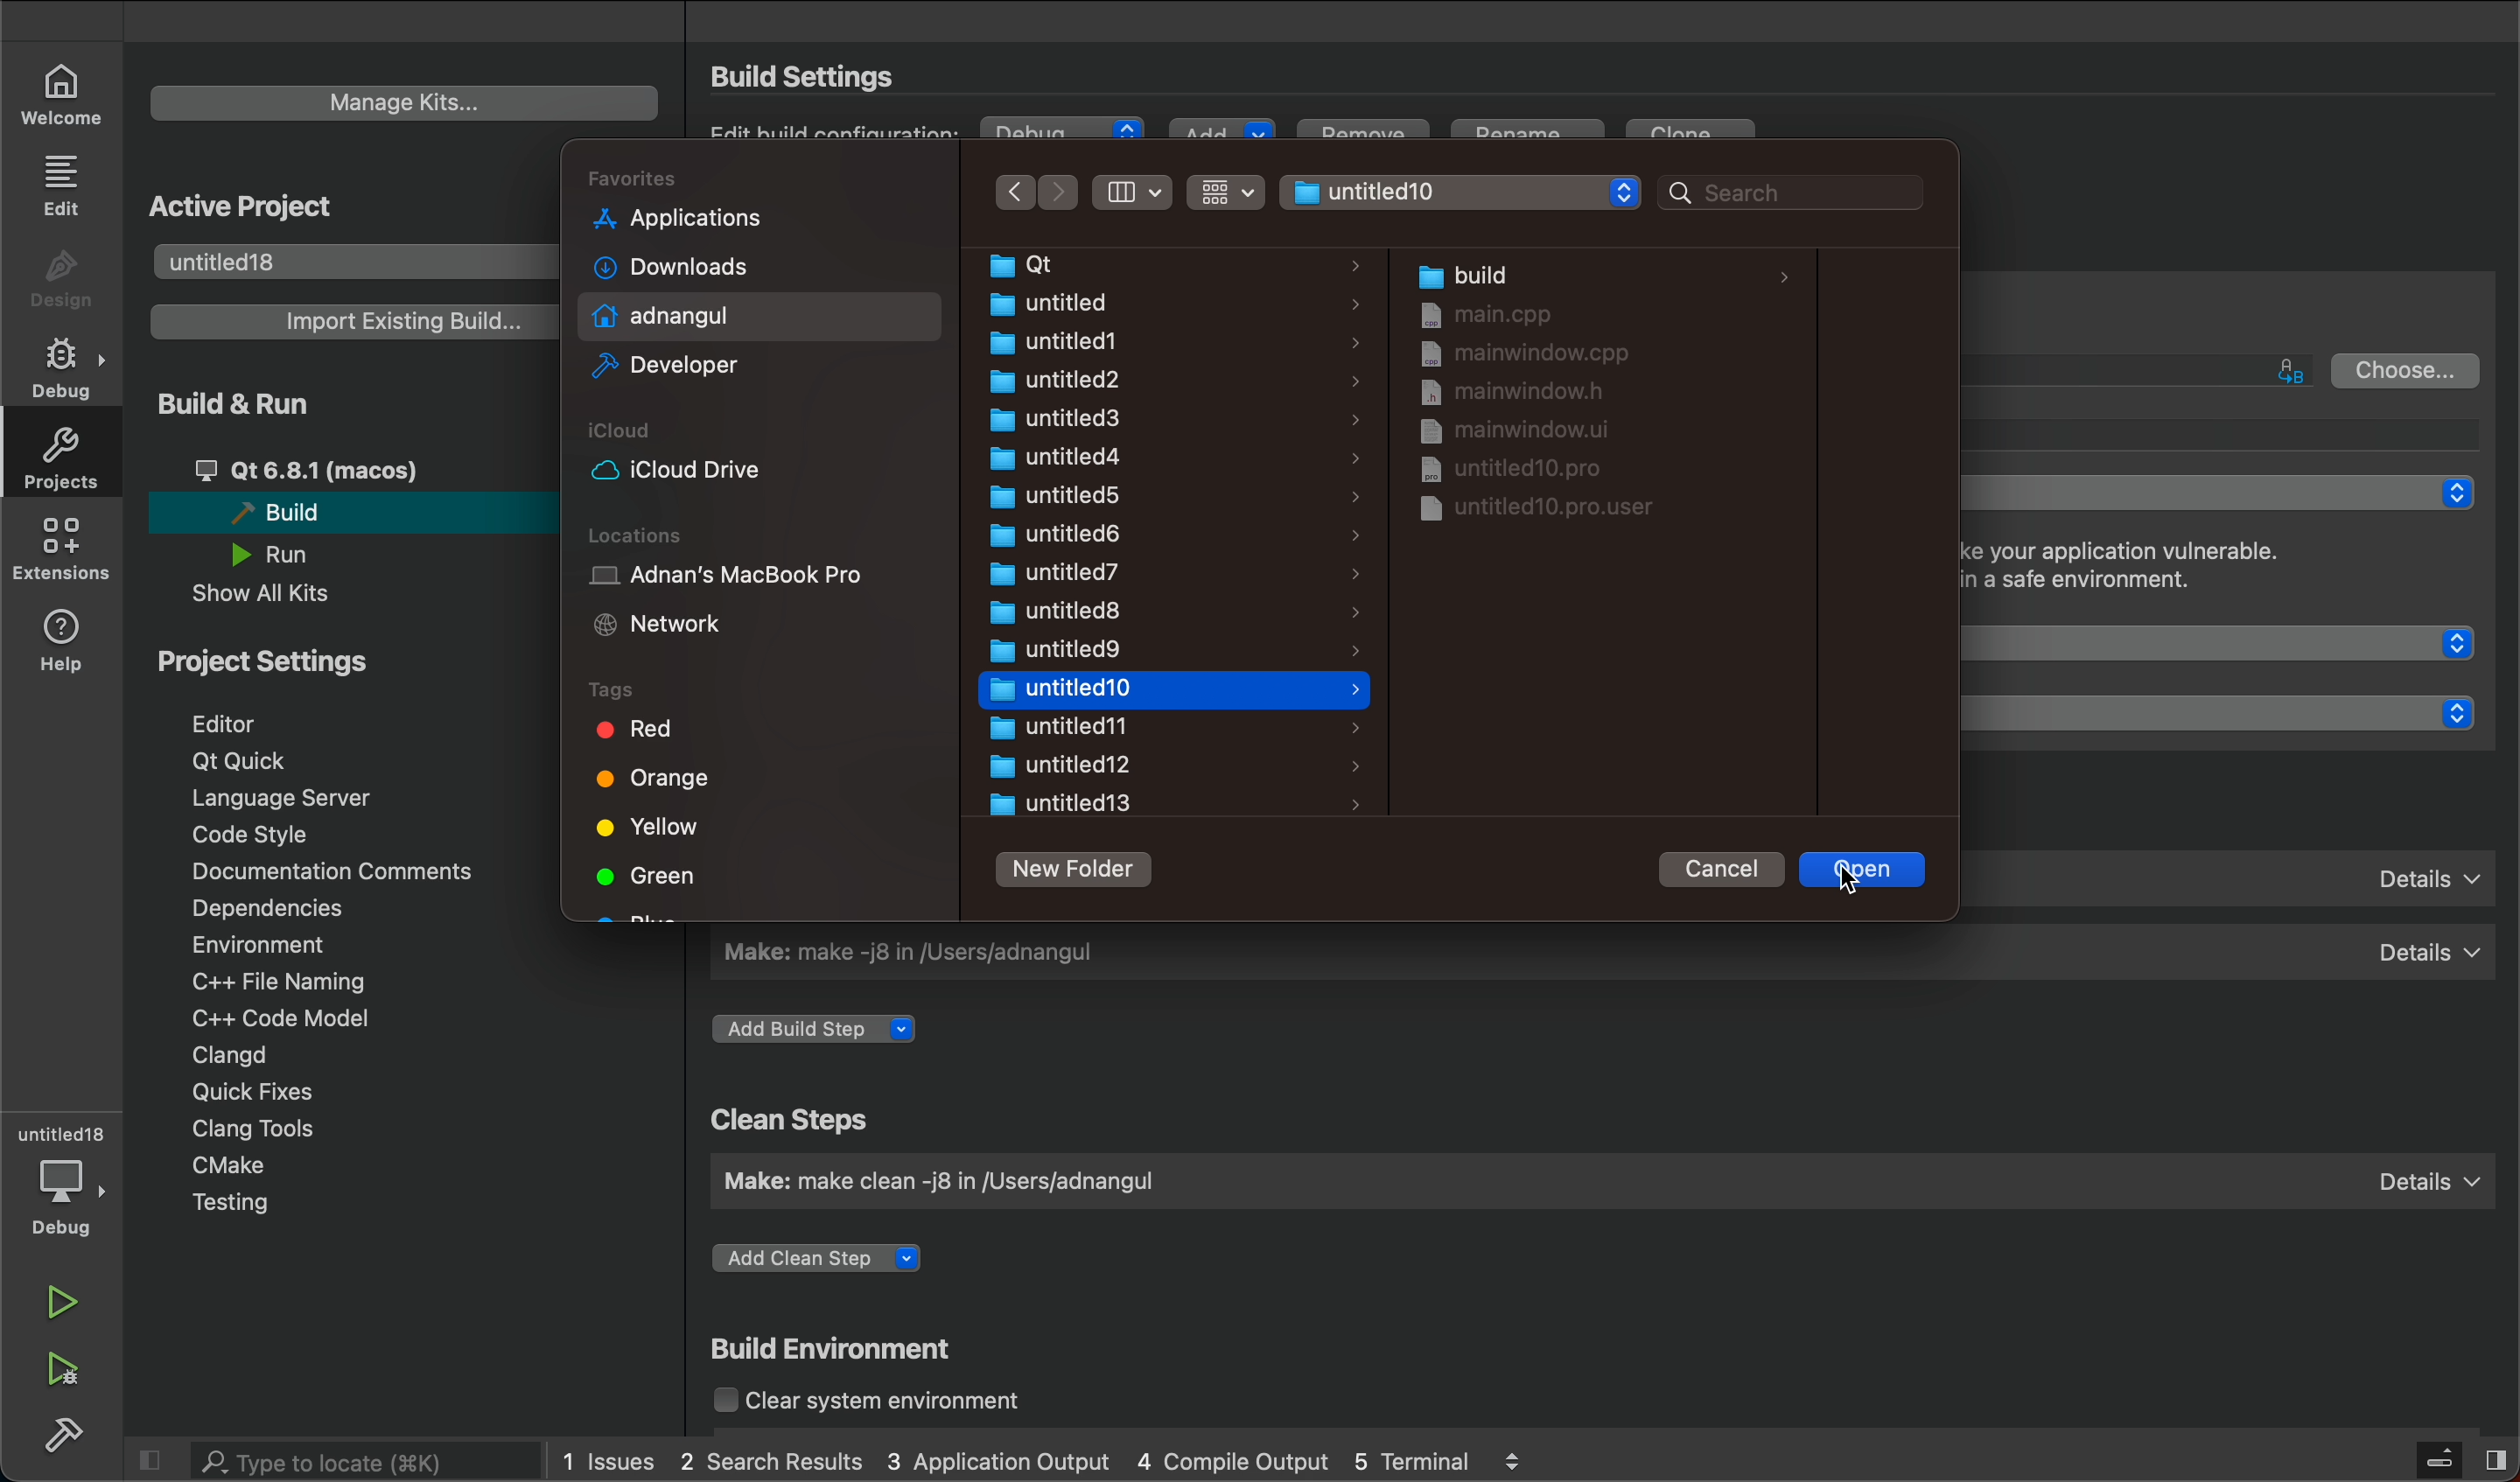 This screenshot has width=2520, height=1482. Describe the element at coordinates (669, 216) in the screenshot. I see `Applications` at that location.